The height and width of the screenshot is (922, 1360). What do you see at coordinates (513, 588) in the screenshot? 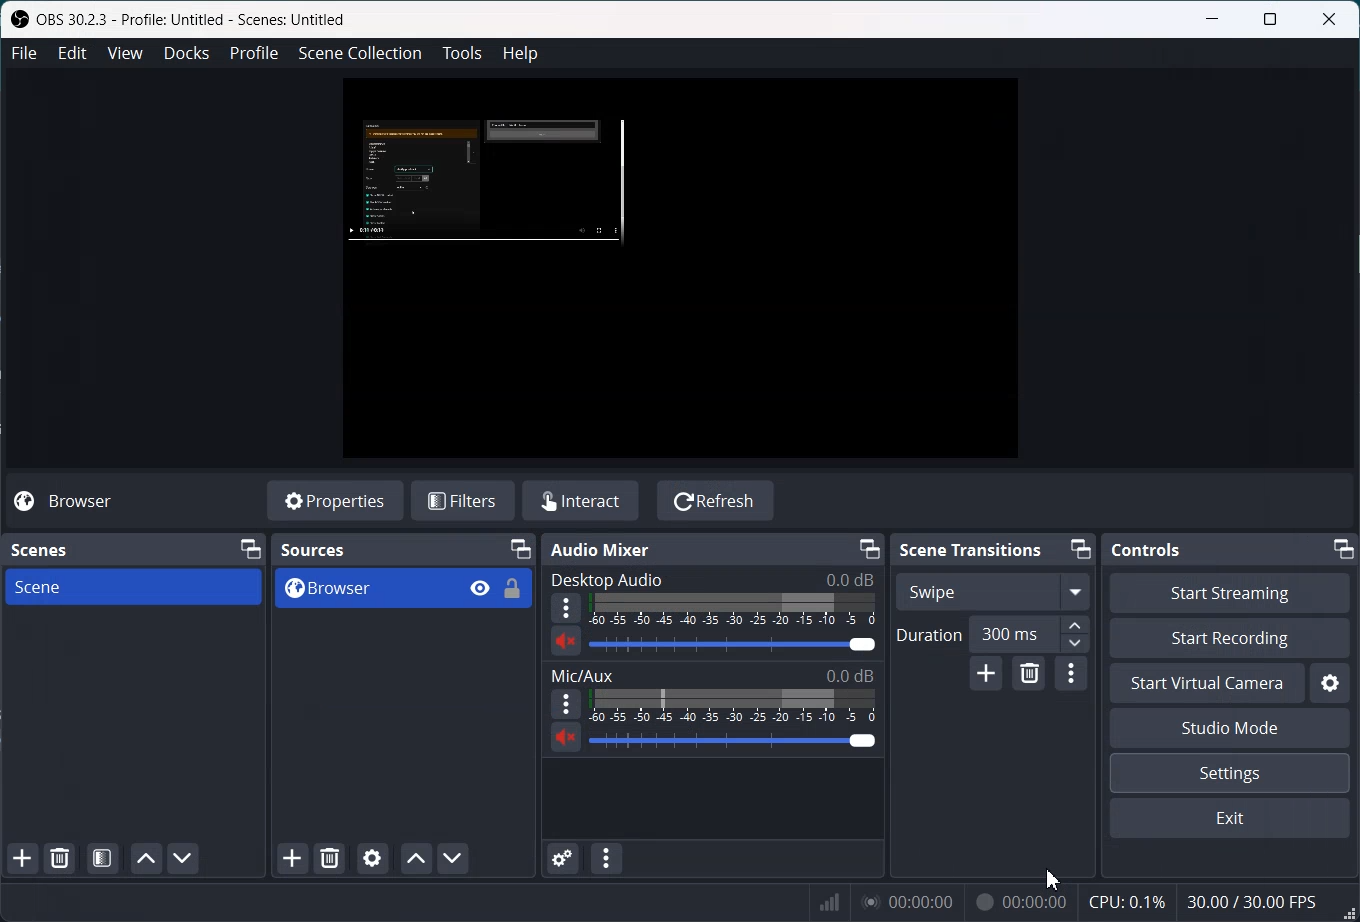
I see `Lock` at bounding box center [513, 588].